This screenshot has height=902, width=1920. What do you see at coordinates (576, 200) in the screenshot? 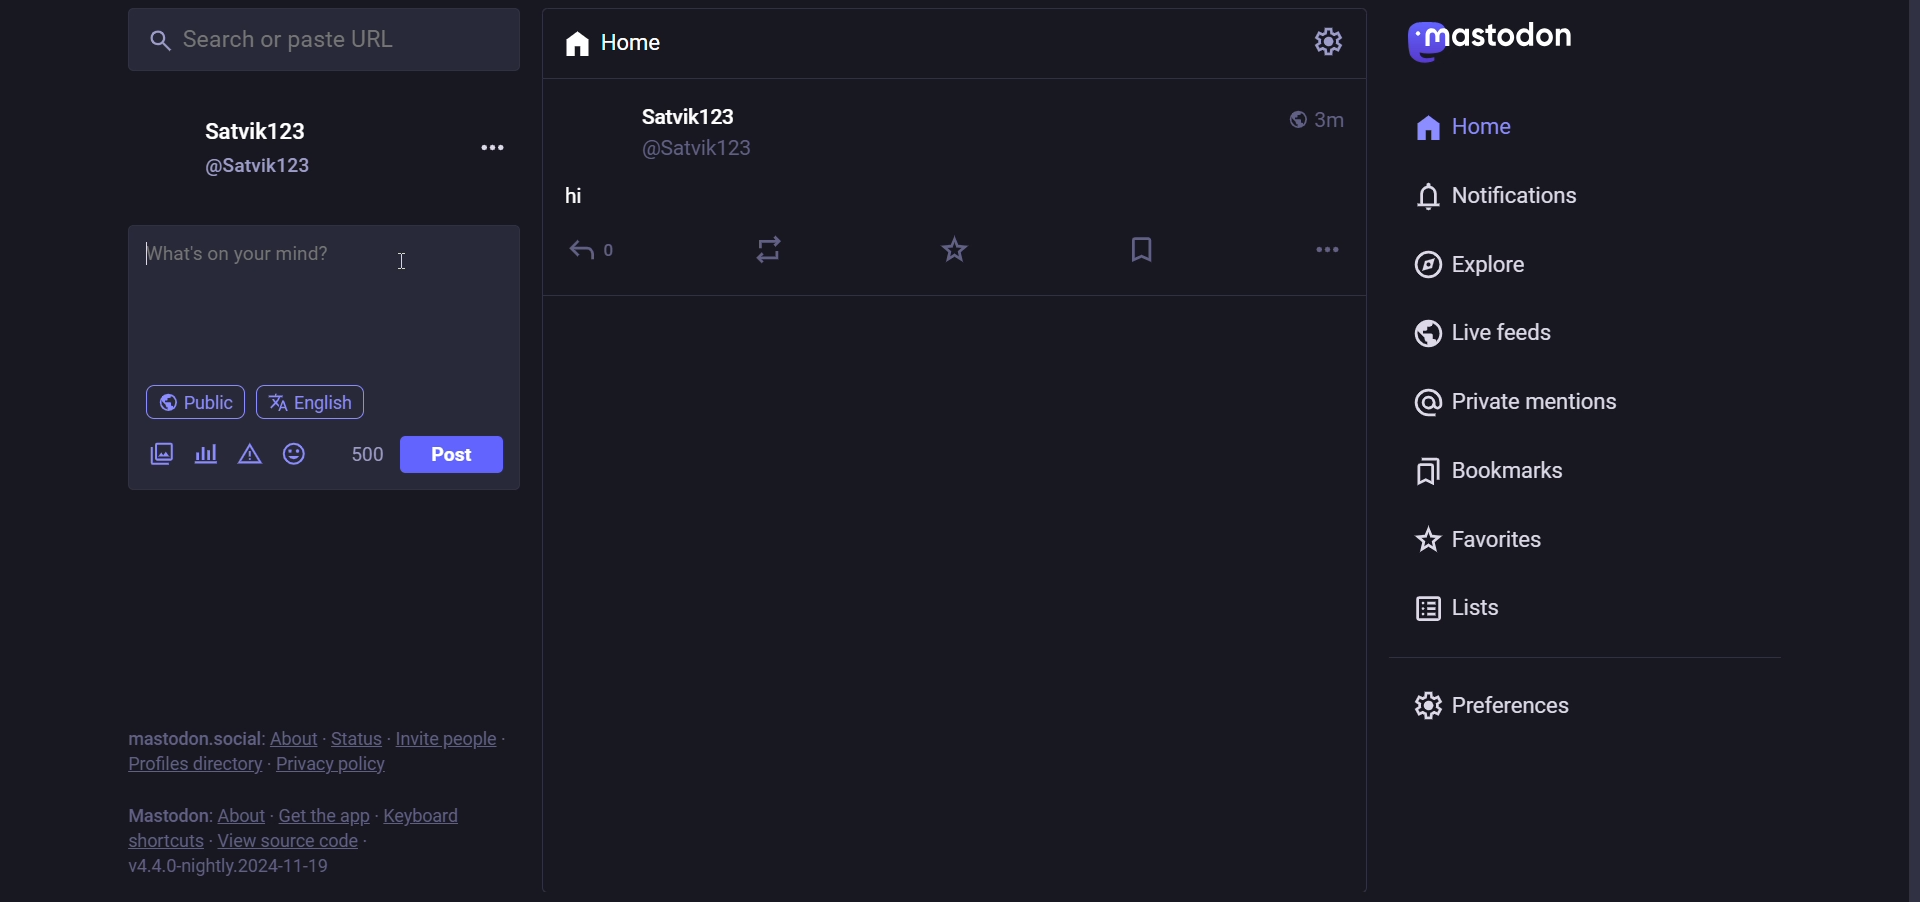
I see `hi` at bounding box center [576, 200].